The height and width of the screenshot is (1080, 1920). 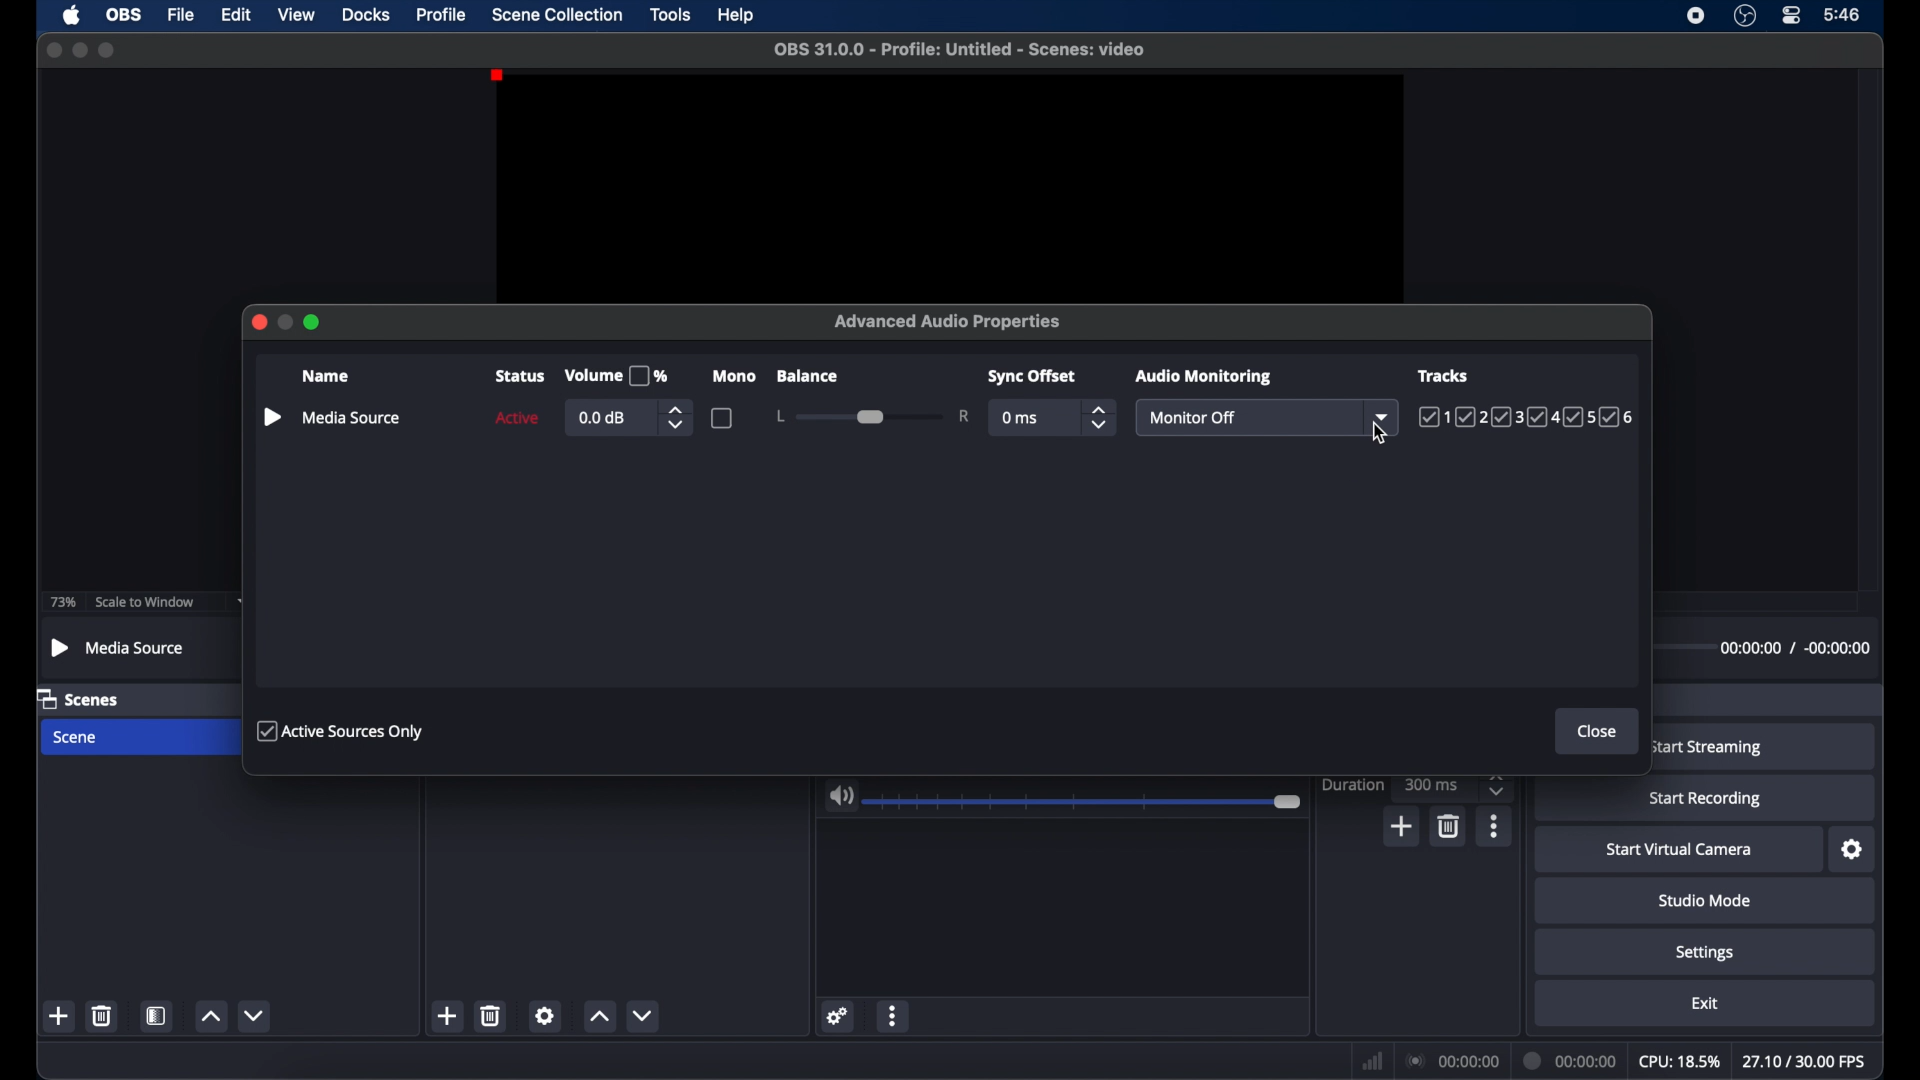 What do you see at coordinates (616, 376) in the screenshot?
I see `volume` at bounding box center [616, 376].